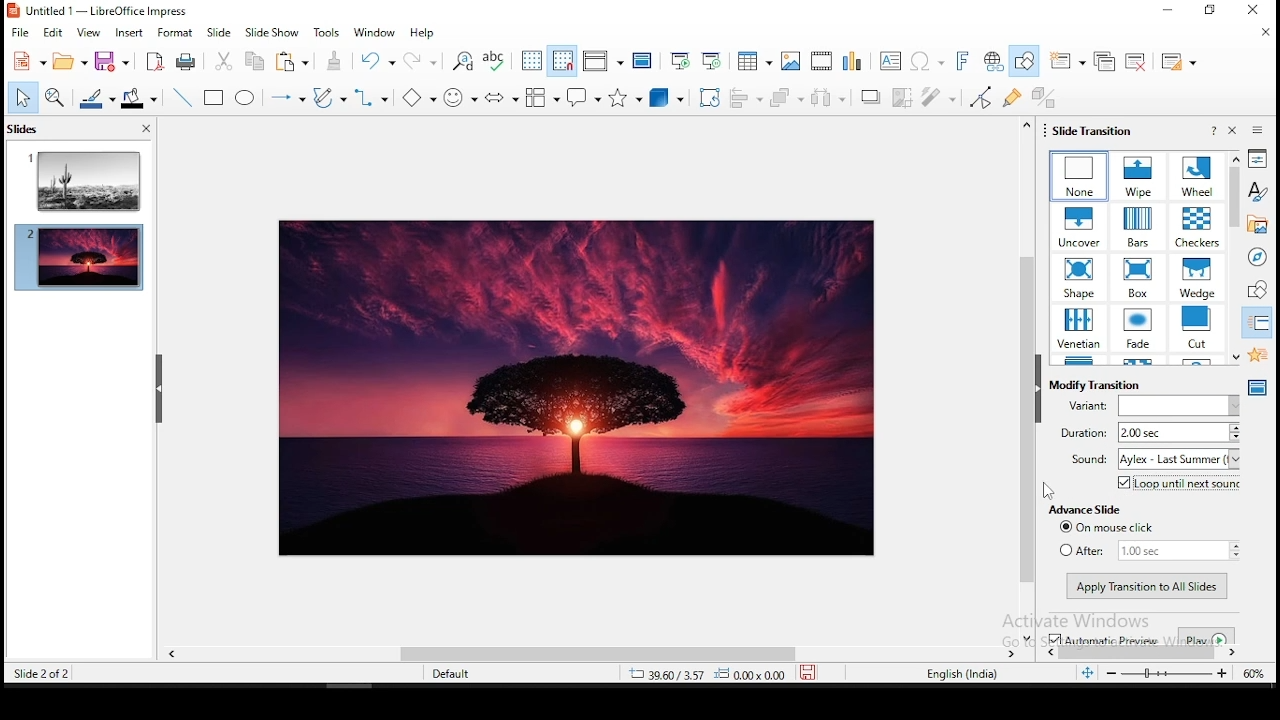  Describe the element at coordinates (1043, 97) in the screenshot. I see `toggle extrusiuon` at that location.